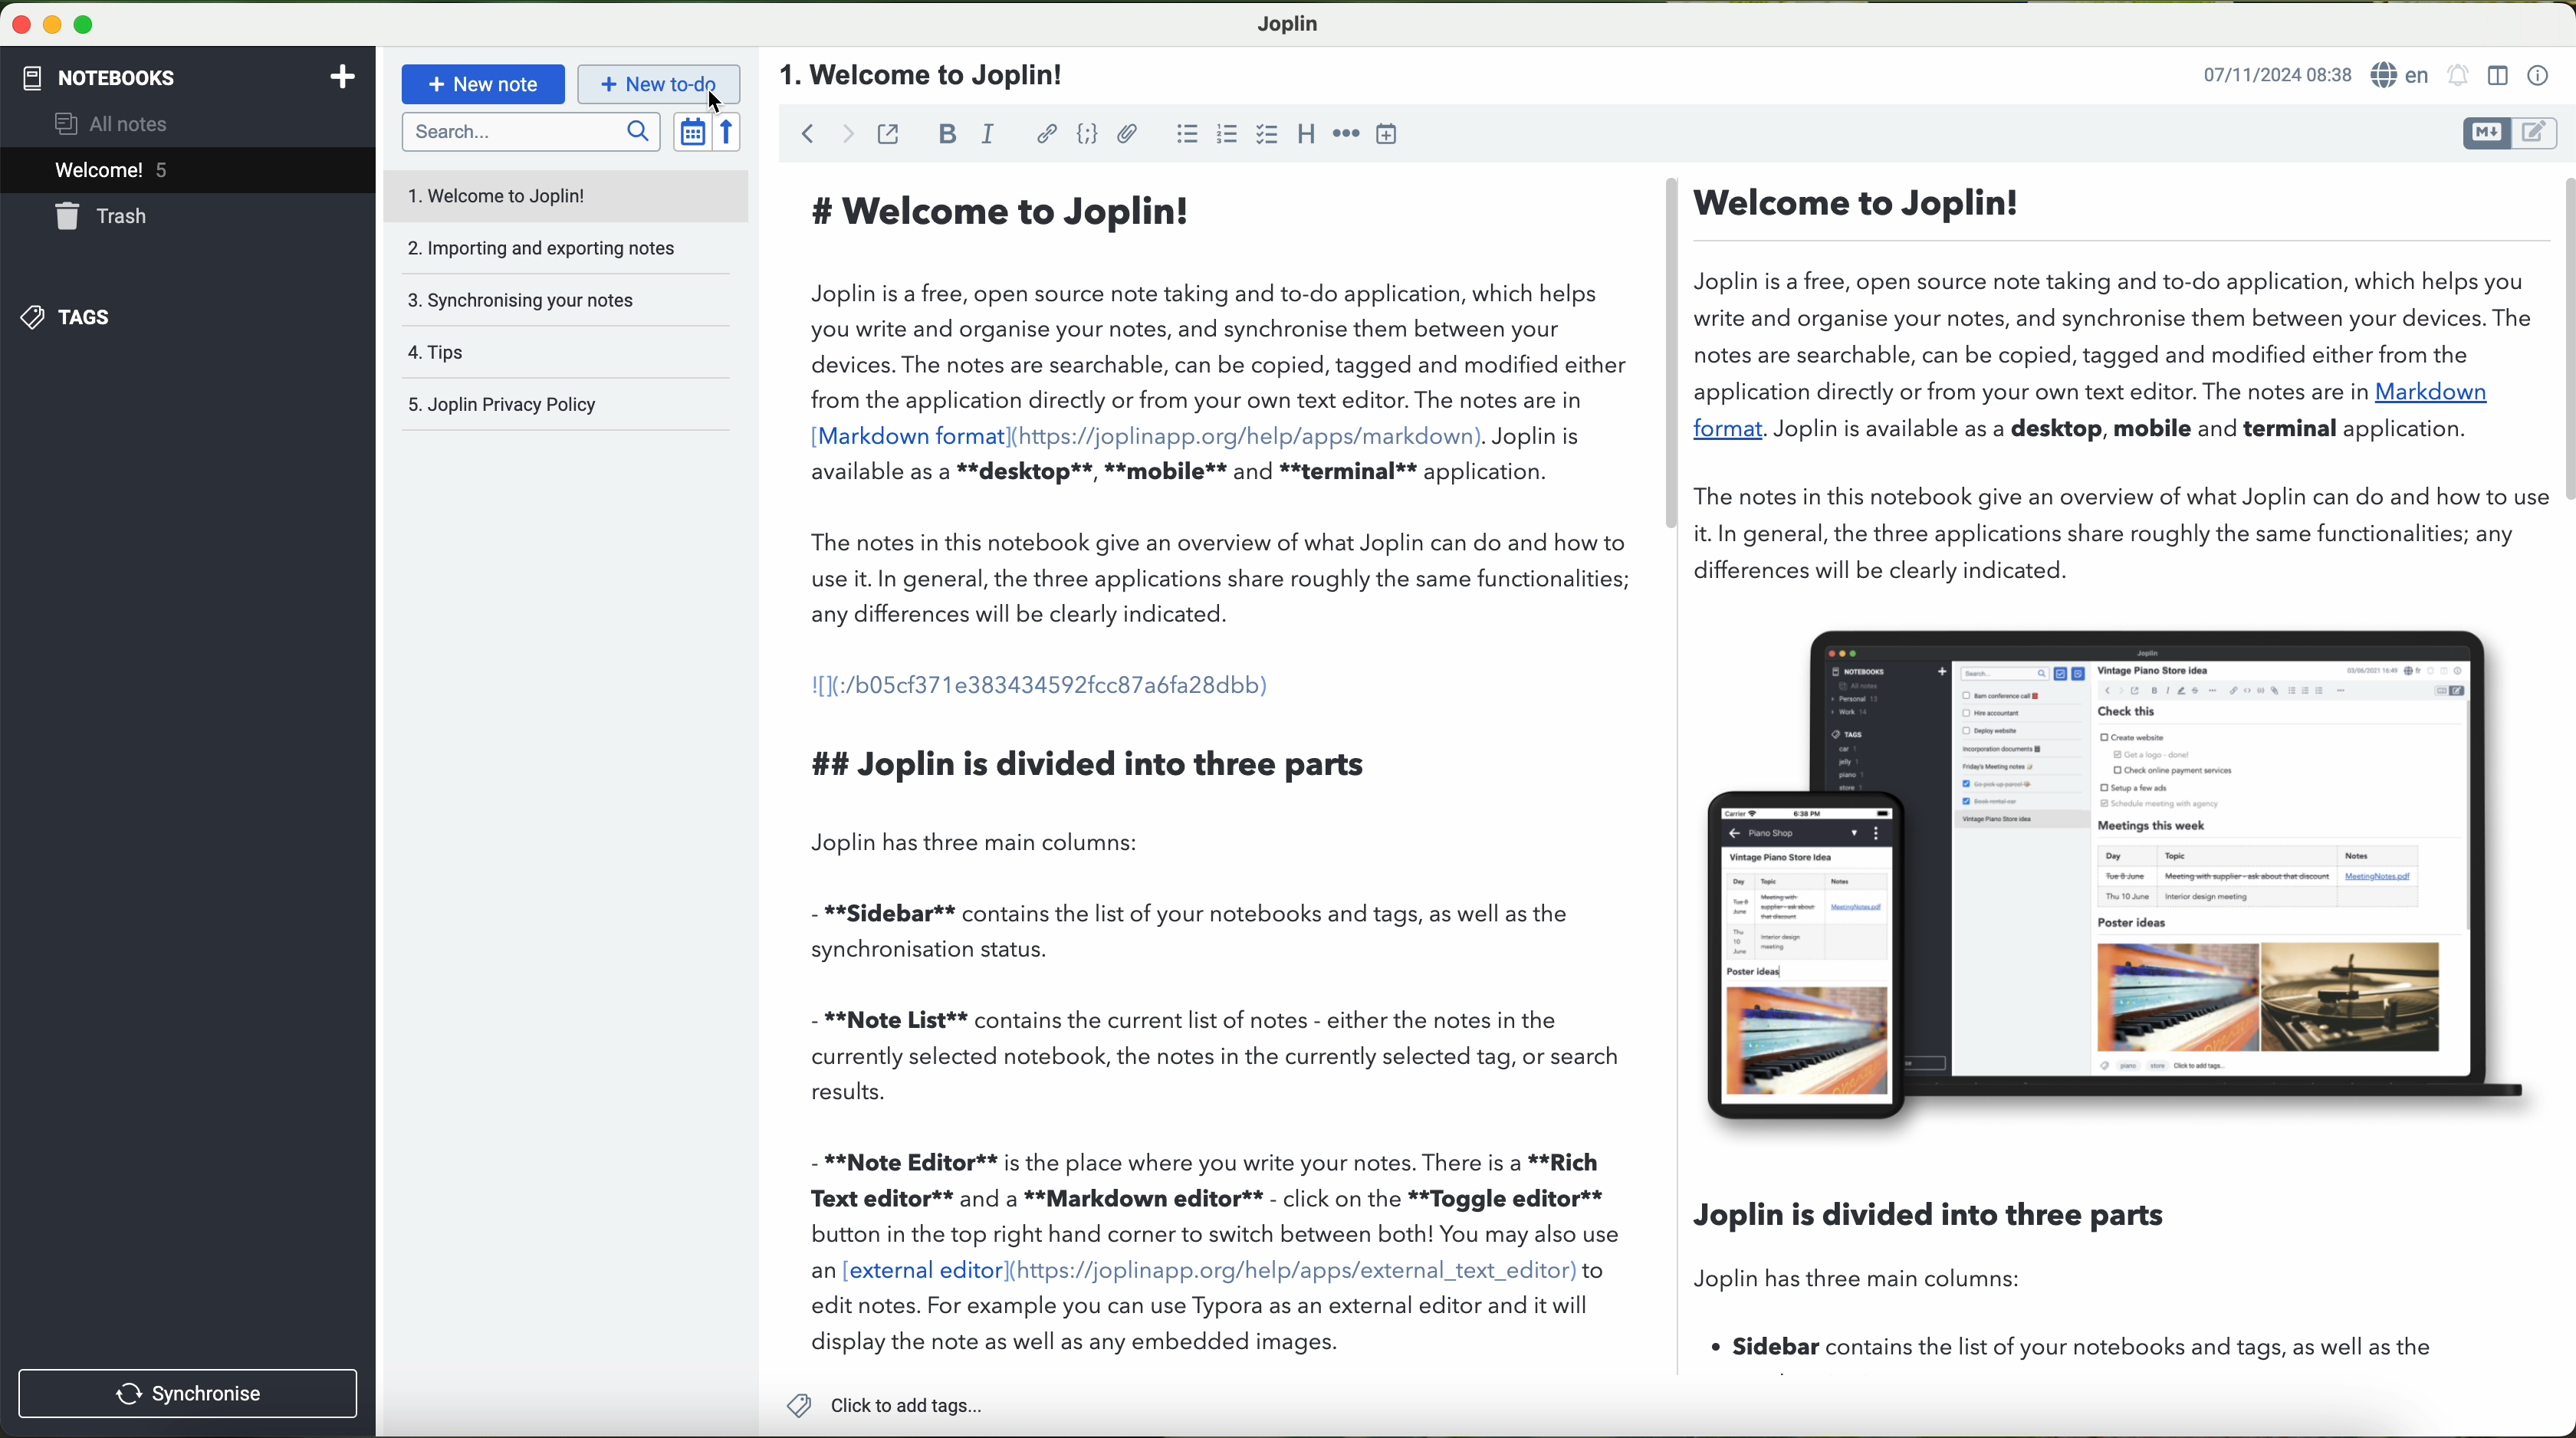 The image size is (2576, 1438). Describe the element at coordinates (187, 173) in the screenshot. I see `welcome` at that location.